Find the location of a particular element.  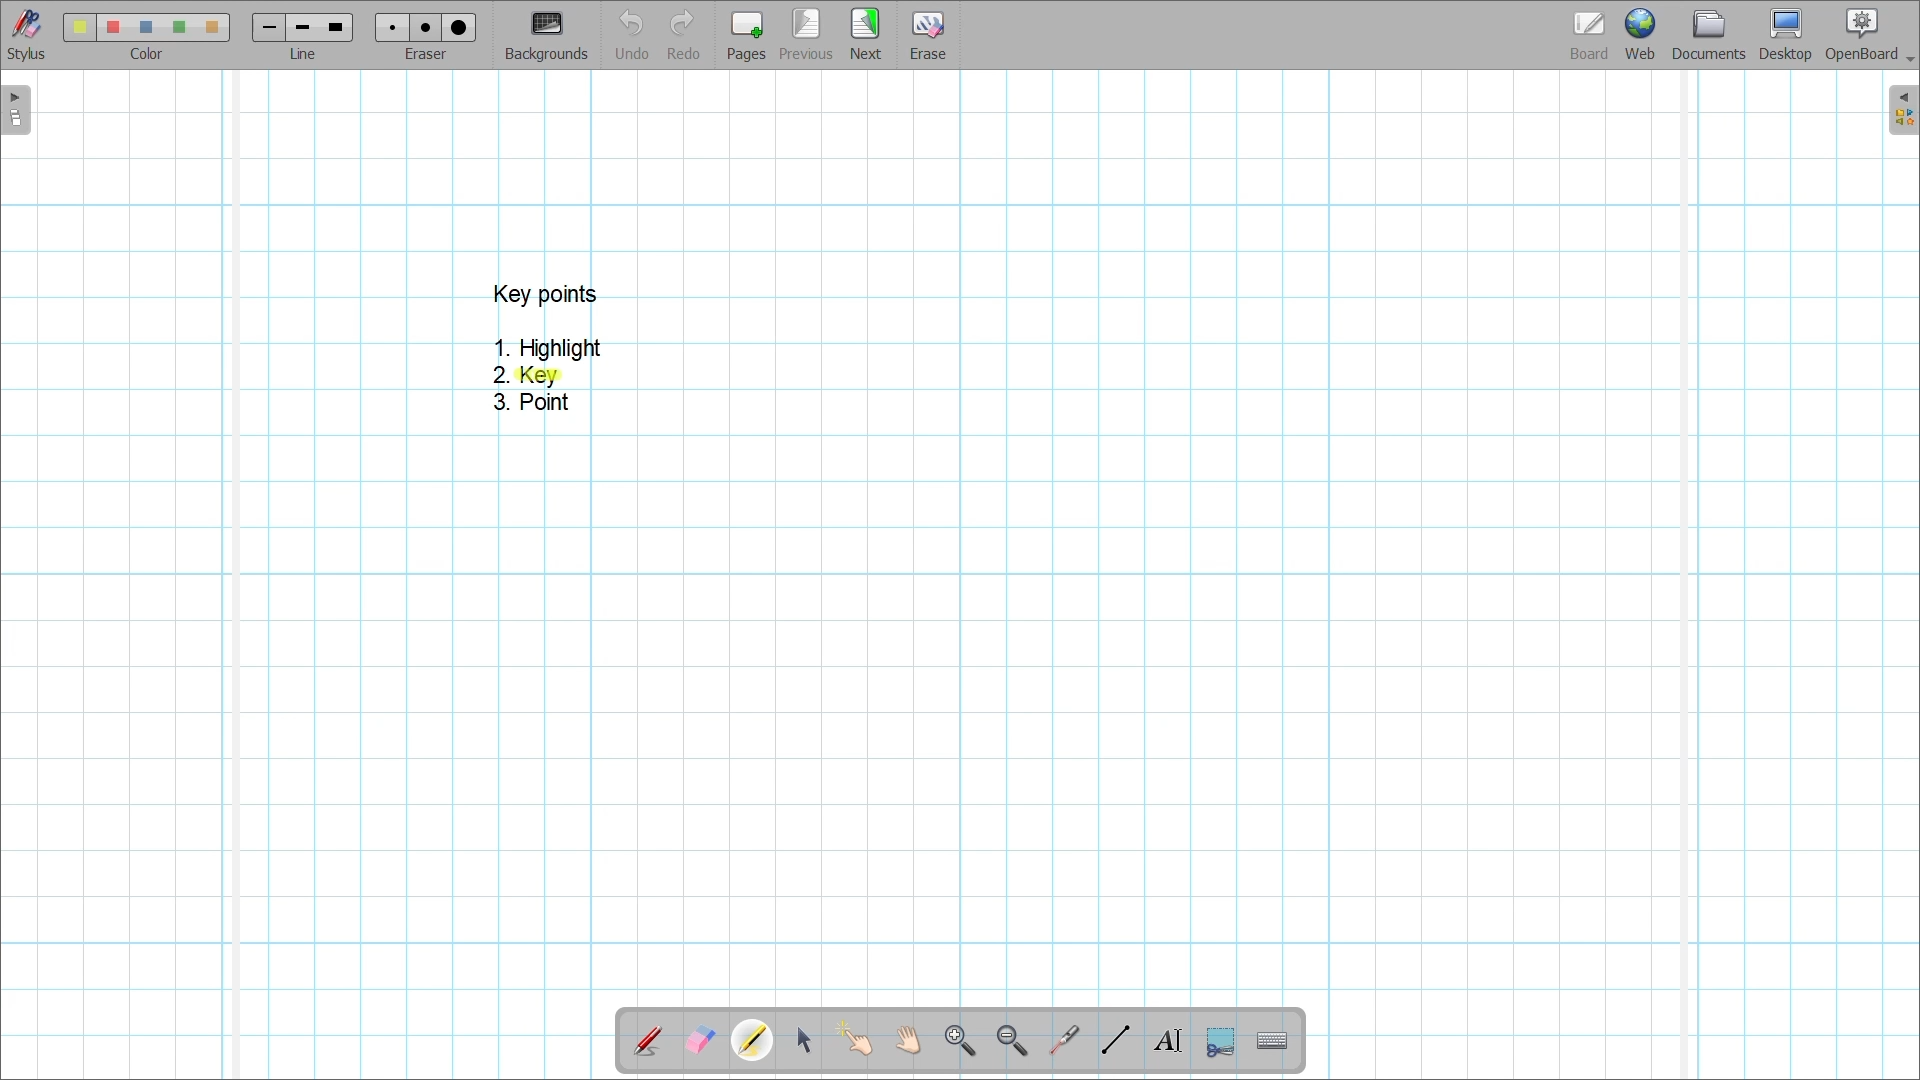

Select and modify objects highlighted is located at coordinates (803, 1041).